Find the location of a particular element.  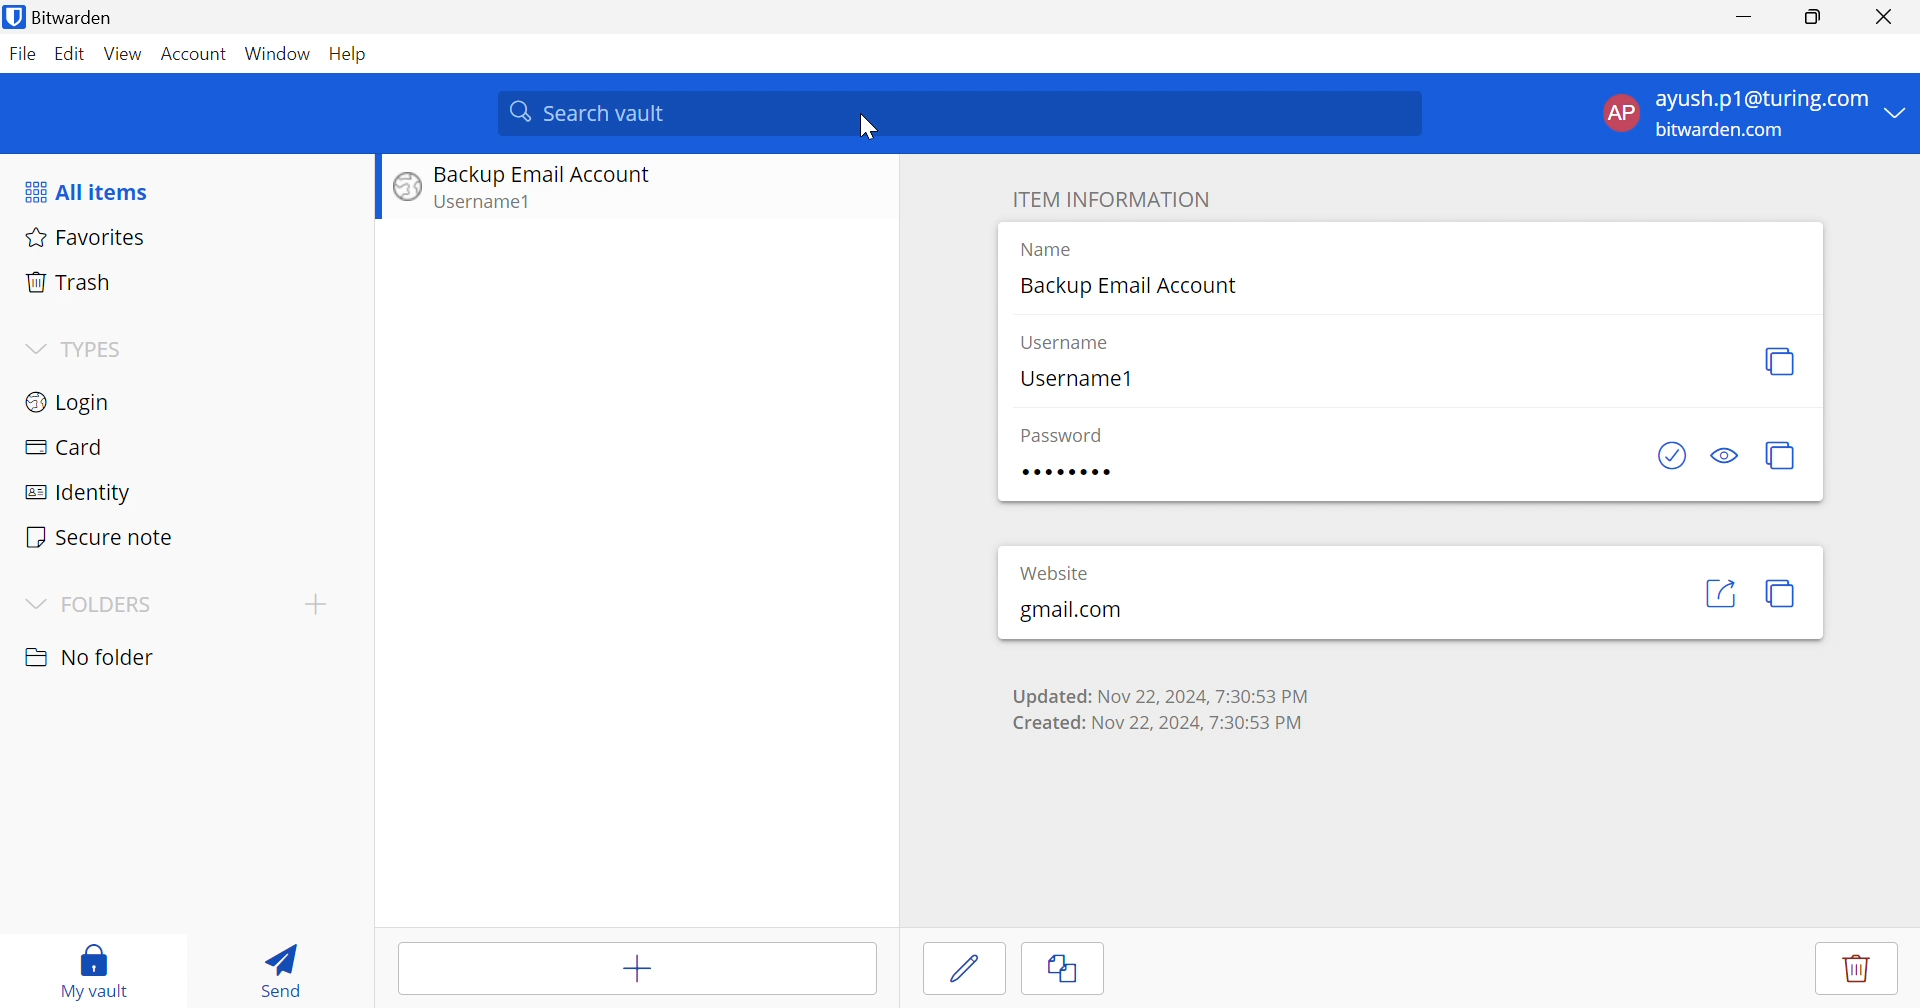

Backup Email Account is located at coordinates (544, 172).